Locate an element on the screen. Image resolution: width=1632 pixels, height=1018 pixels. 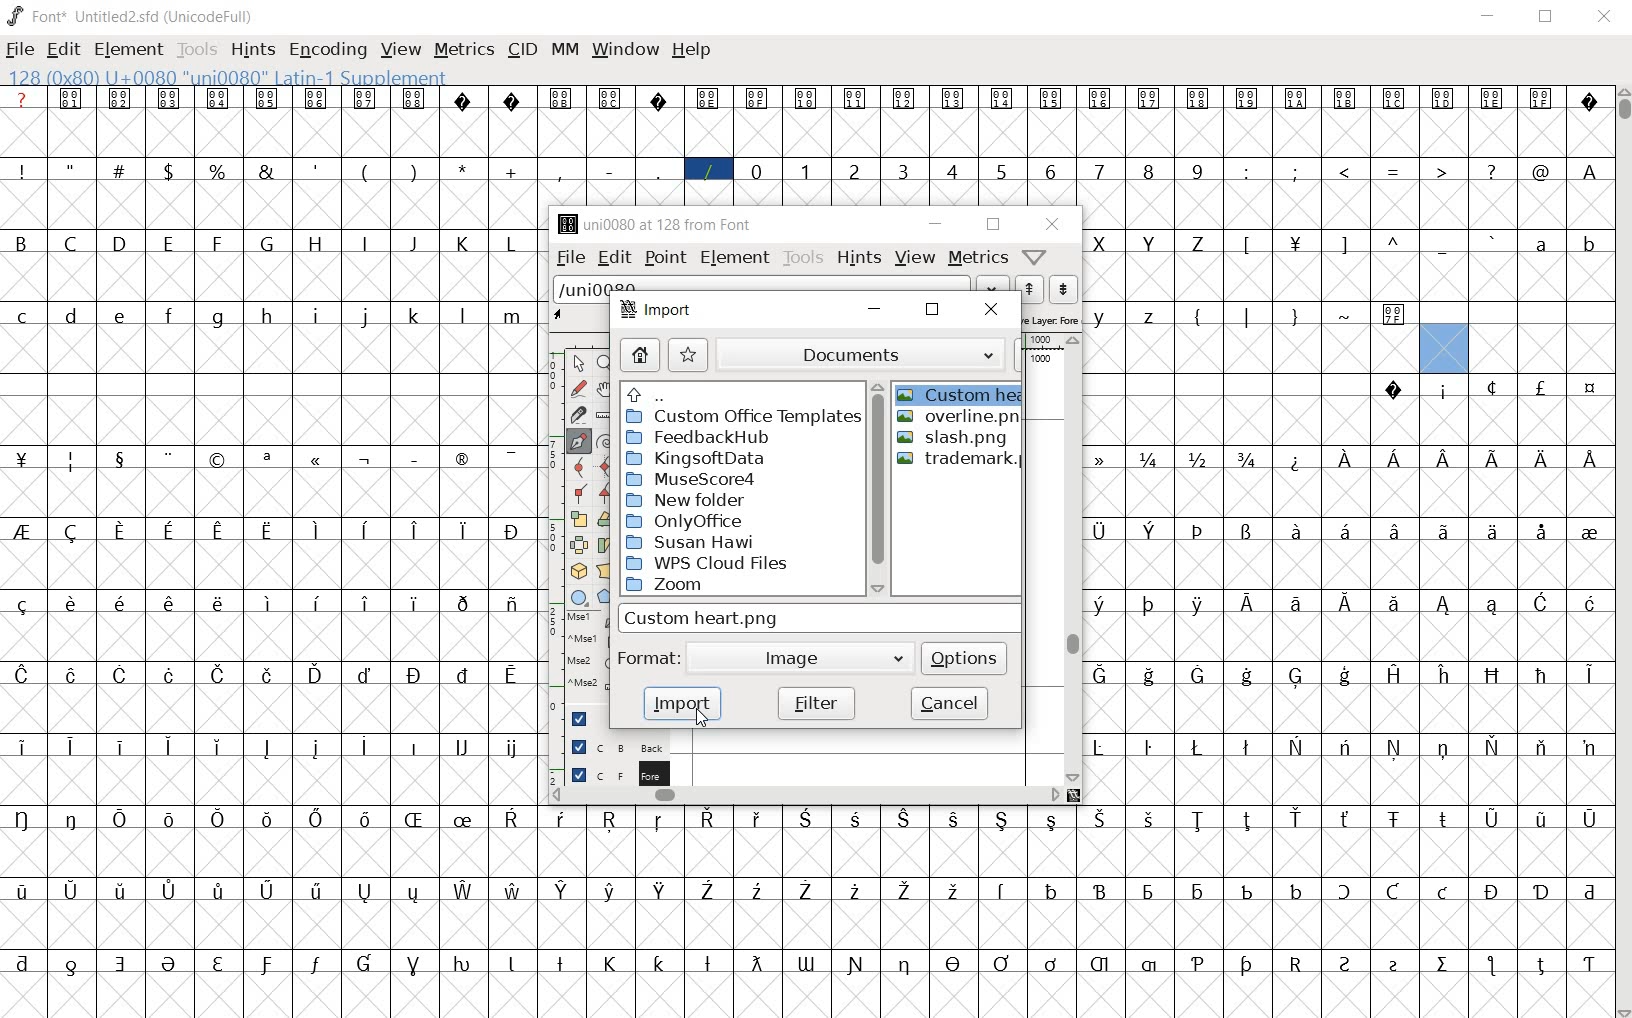
glyph is located at coordinates (805, 964).